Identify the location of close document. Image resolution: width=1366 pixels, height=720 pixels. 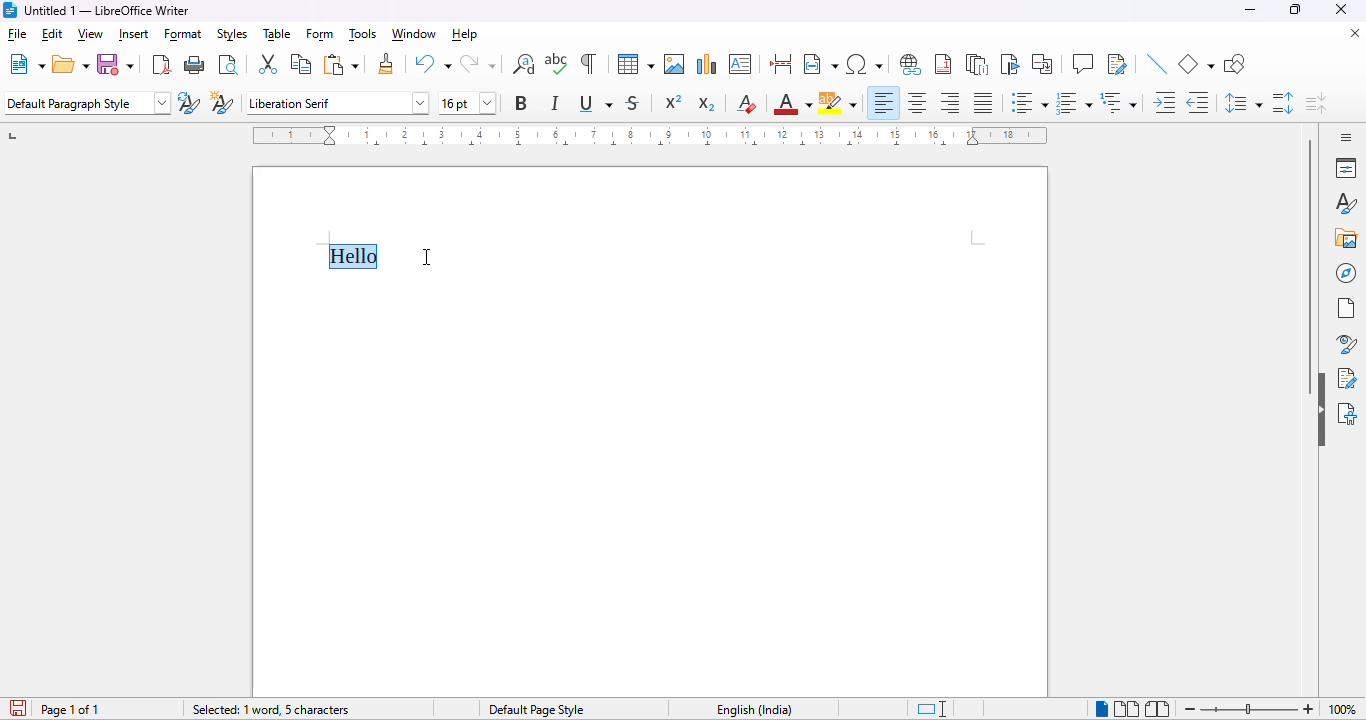
(1355, 33).